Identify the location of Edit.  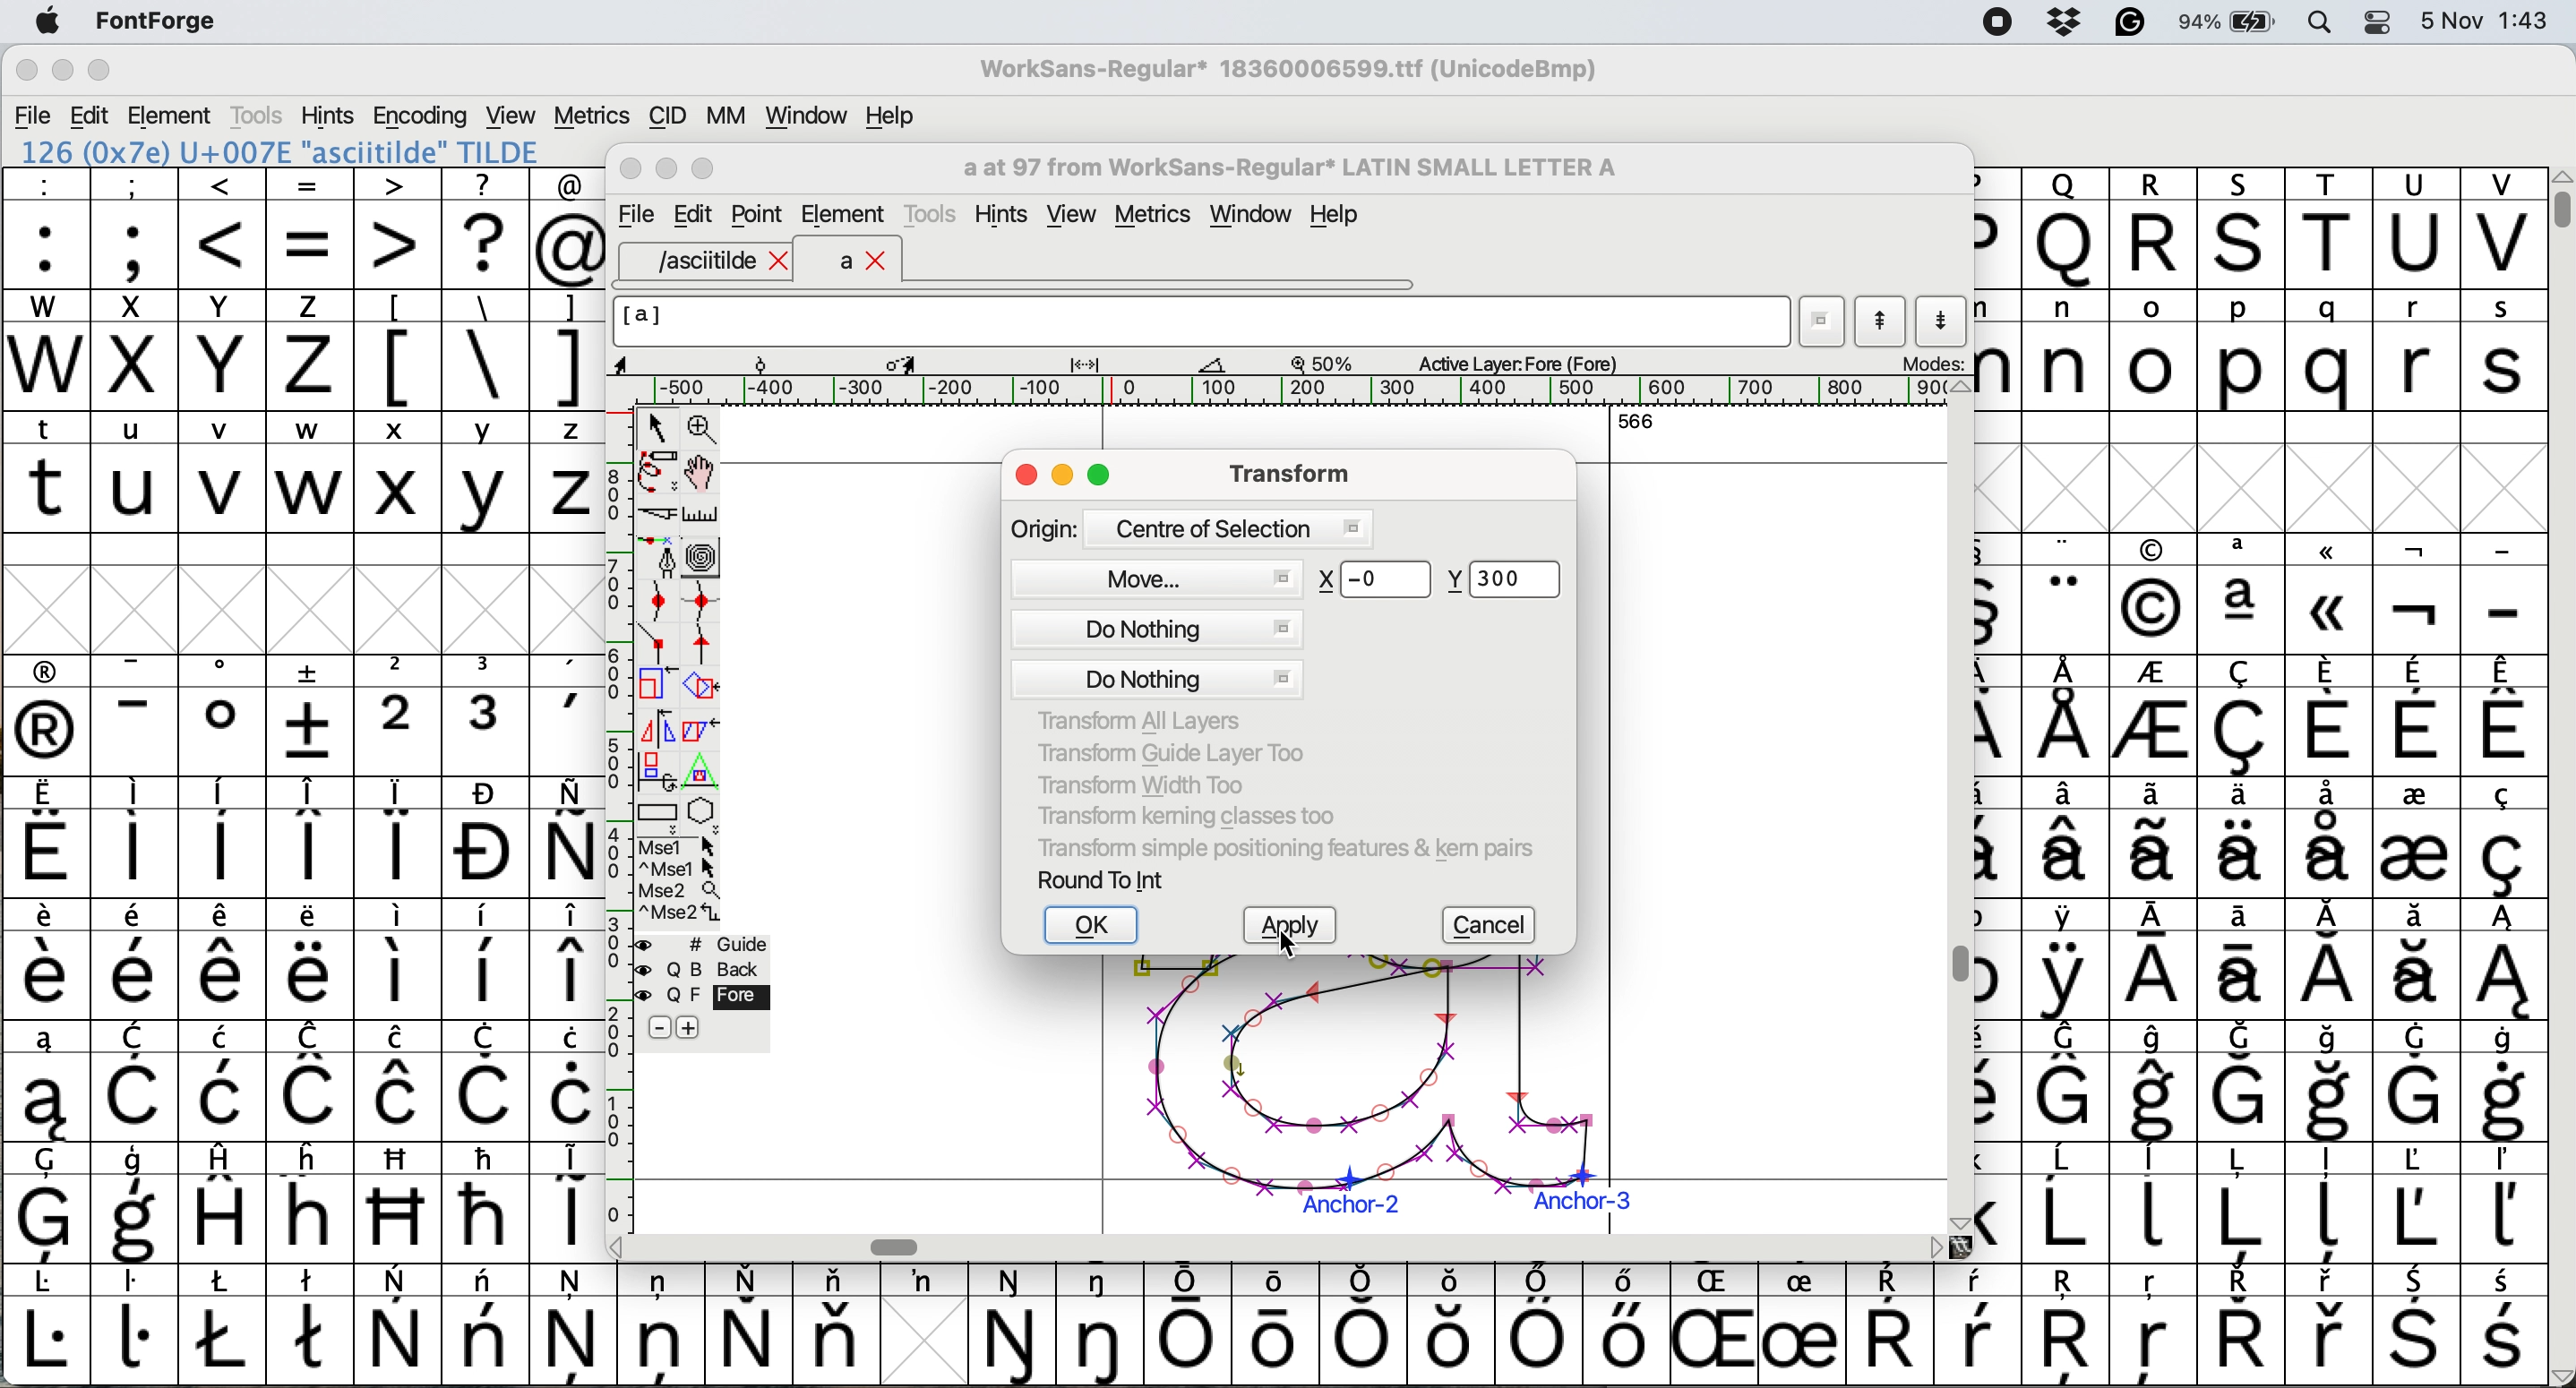
(693, 214).